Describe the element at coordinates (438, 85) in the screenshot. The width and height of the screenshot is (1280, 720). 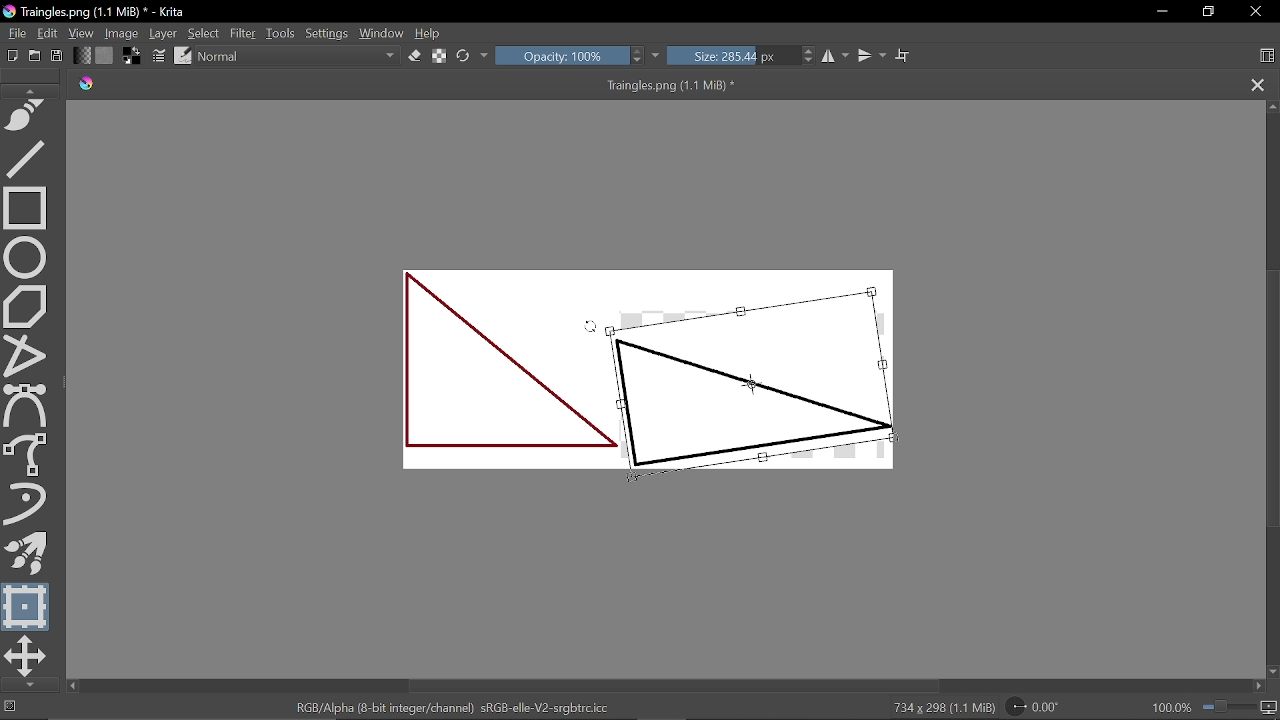
I see `Traingles.png (1.1 MiB) *` at that location.